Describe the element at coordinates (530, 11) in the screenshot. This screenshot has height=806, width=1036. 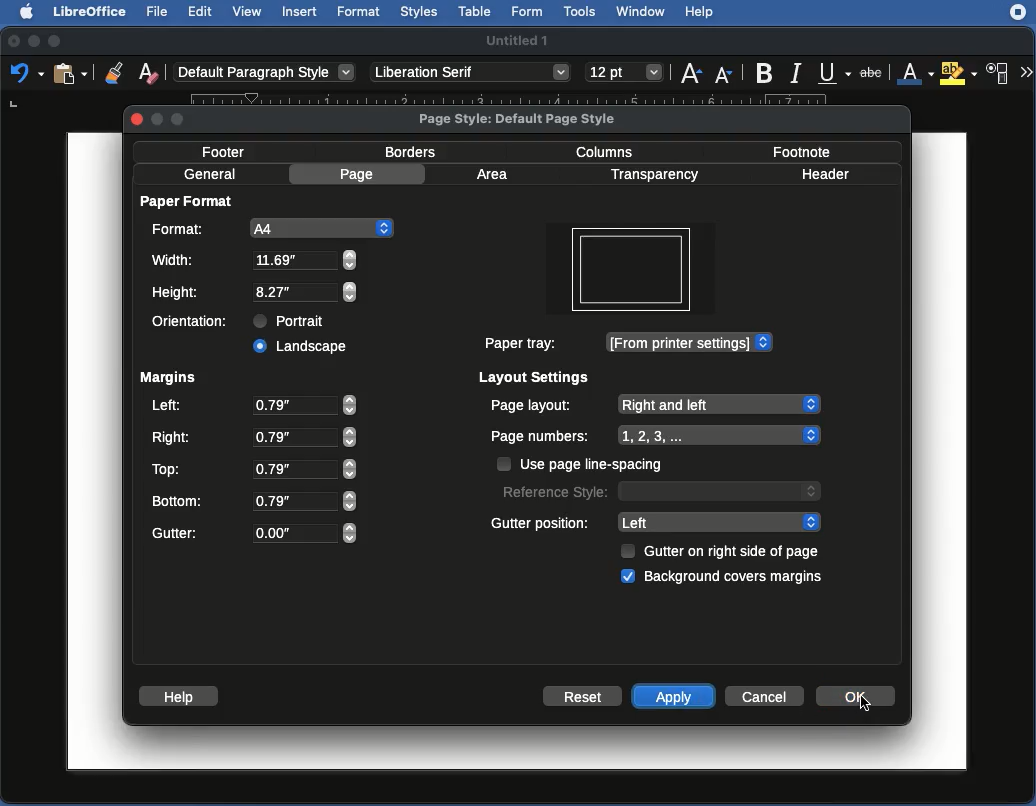
I see `Form` at that location.